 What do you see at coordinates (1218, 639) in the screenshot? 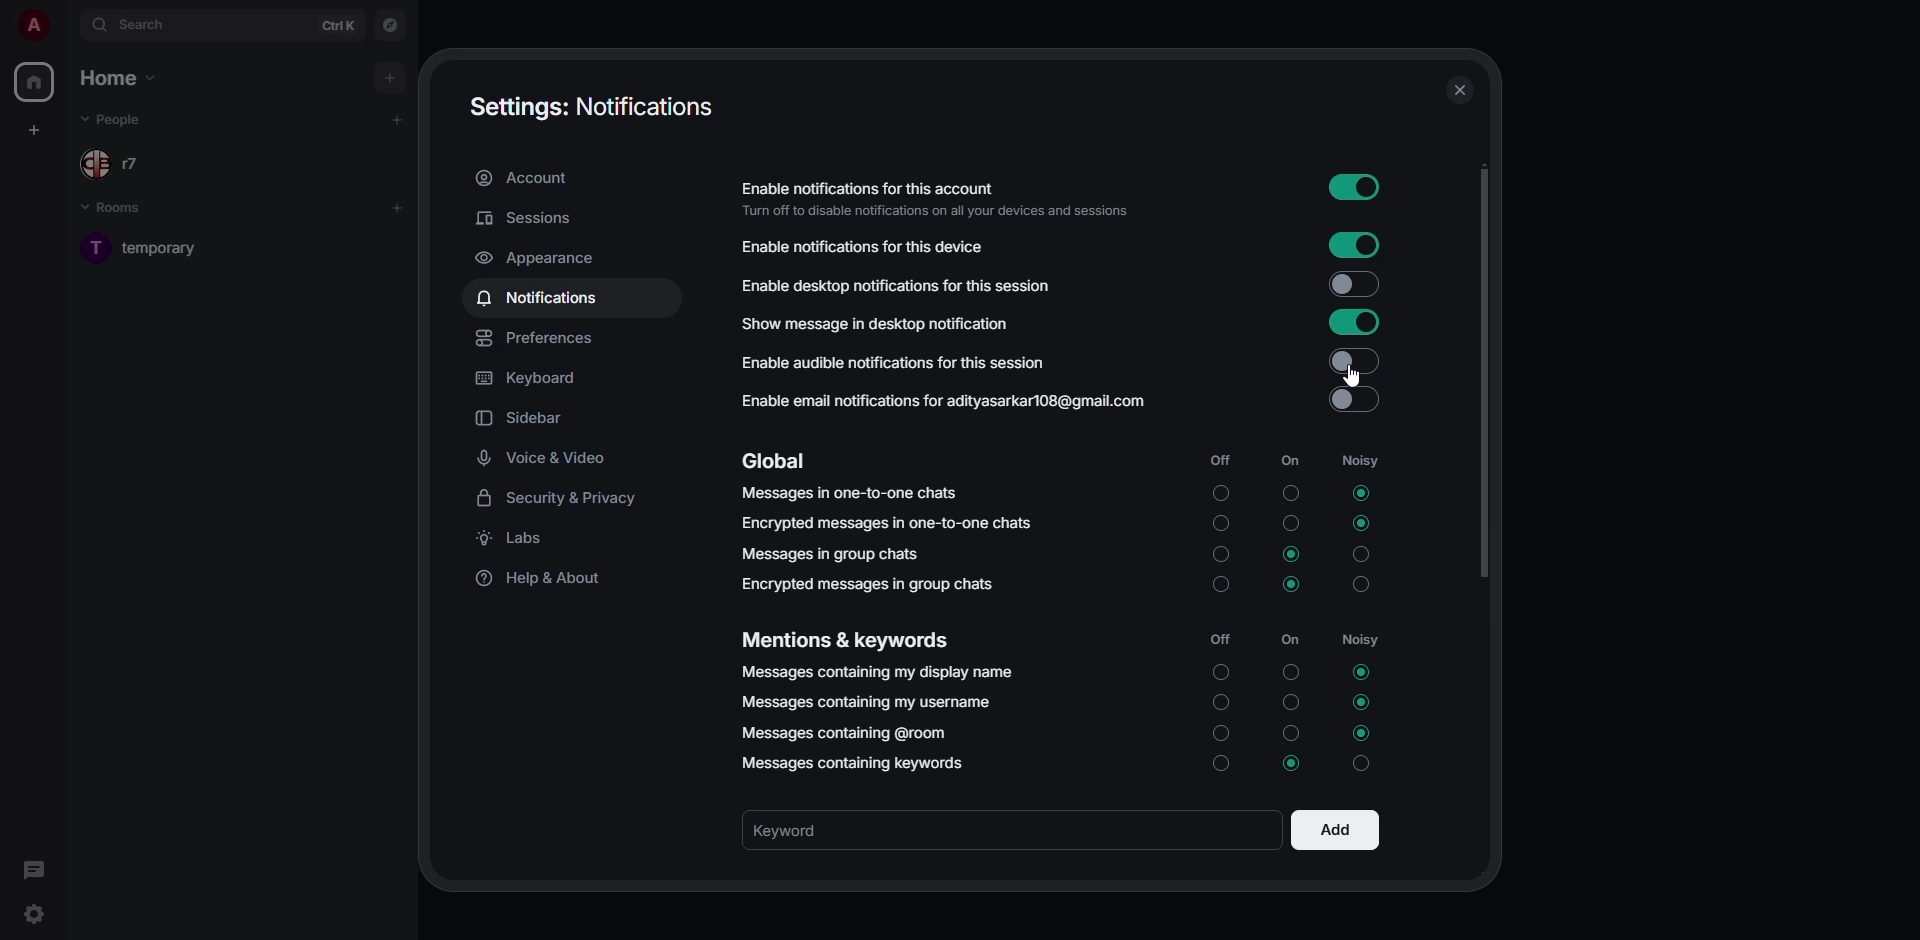
I see `off` at bounding box center [1218, 639].